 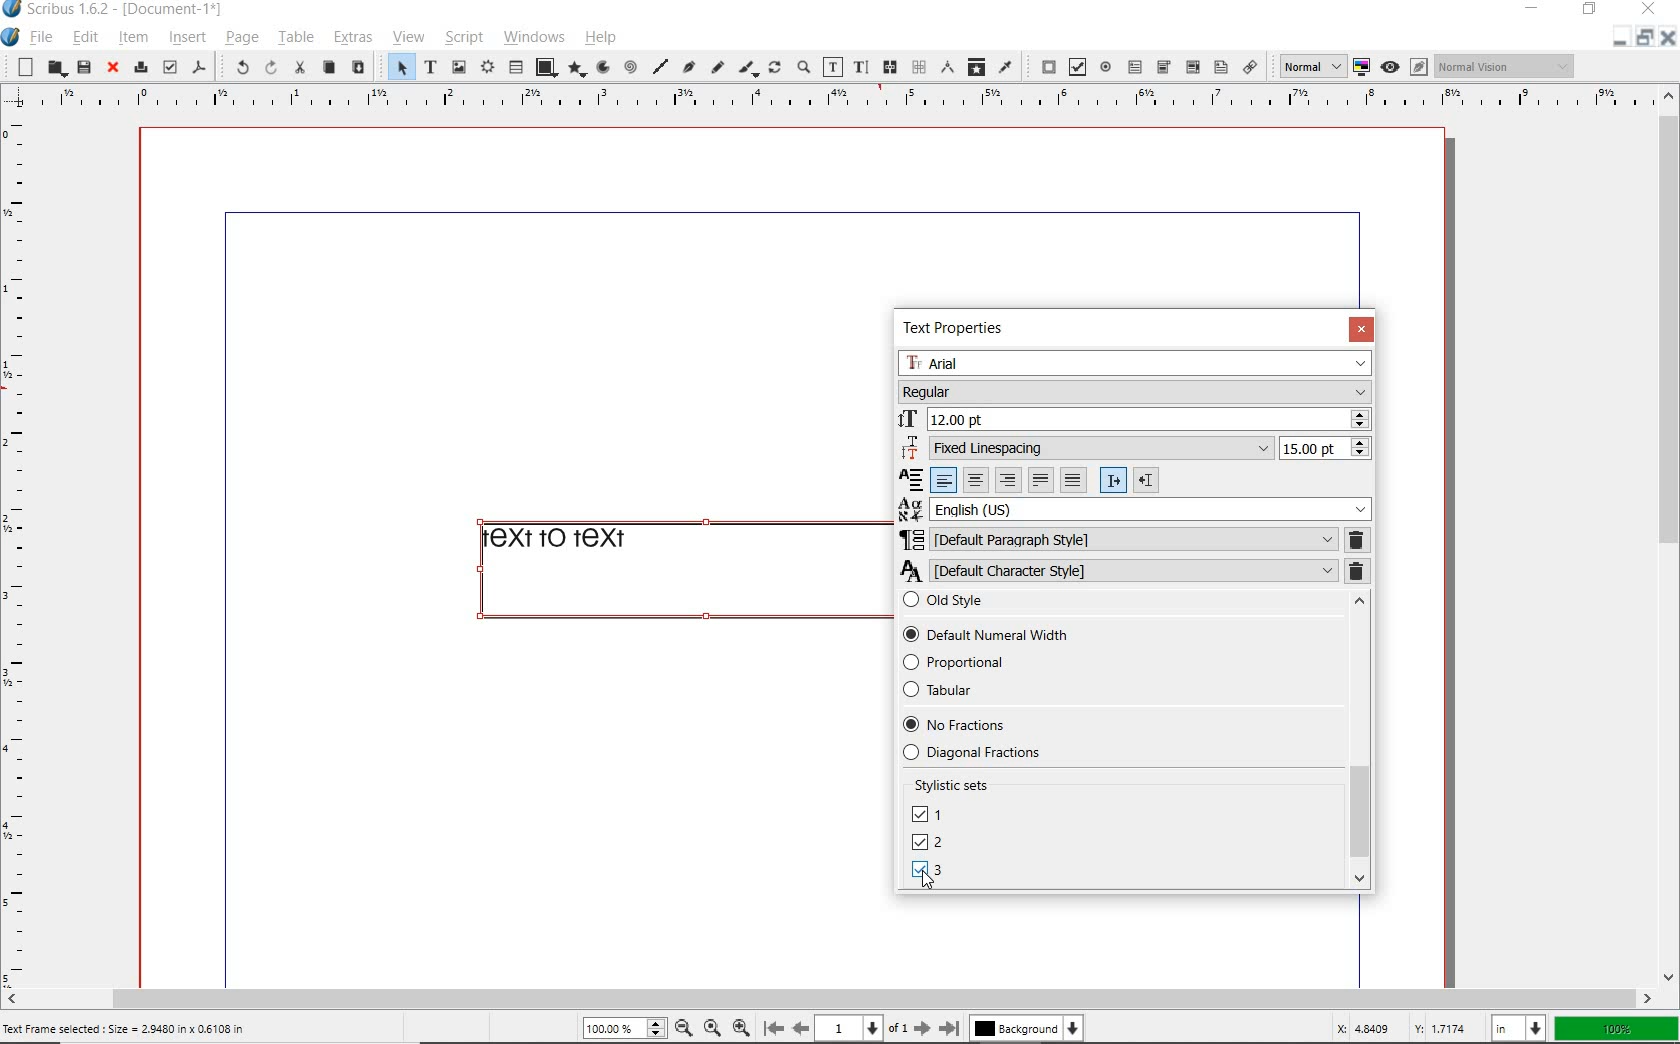 I want to click on text to text, so click(x=676, y=570).